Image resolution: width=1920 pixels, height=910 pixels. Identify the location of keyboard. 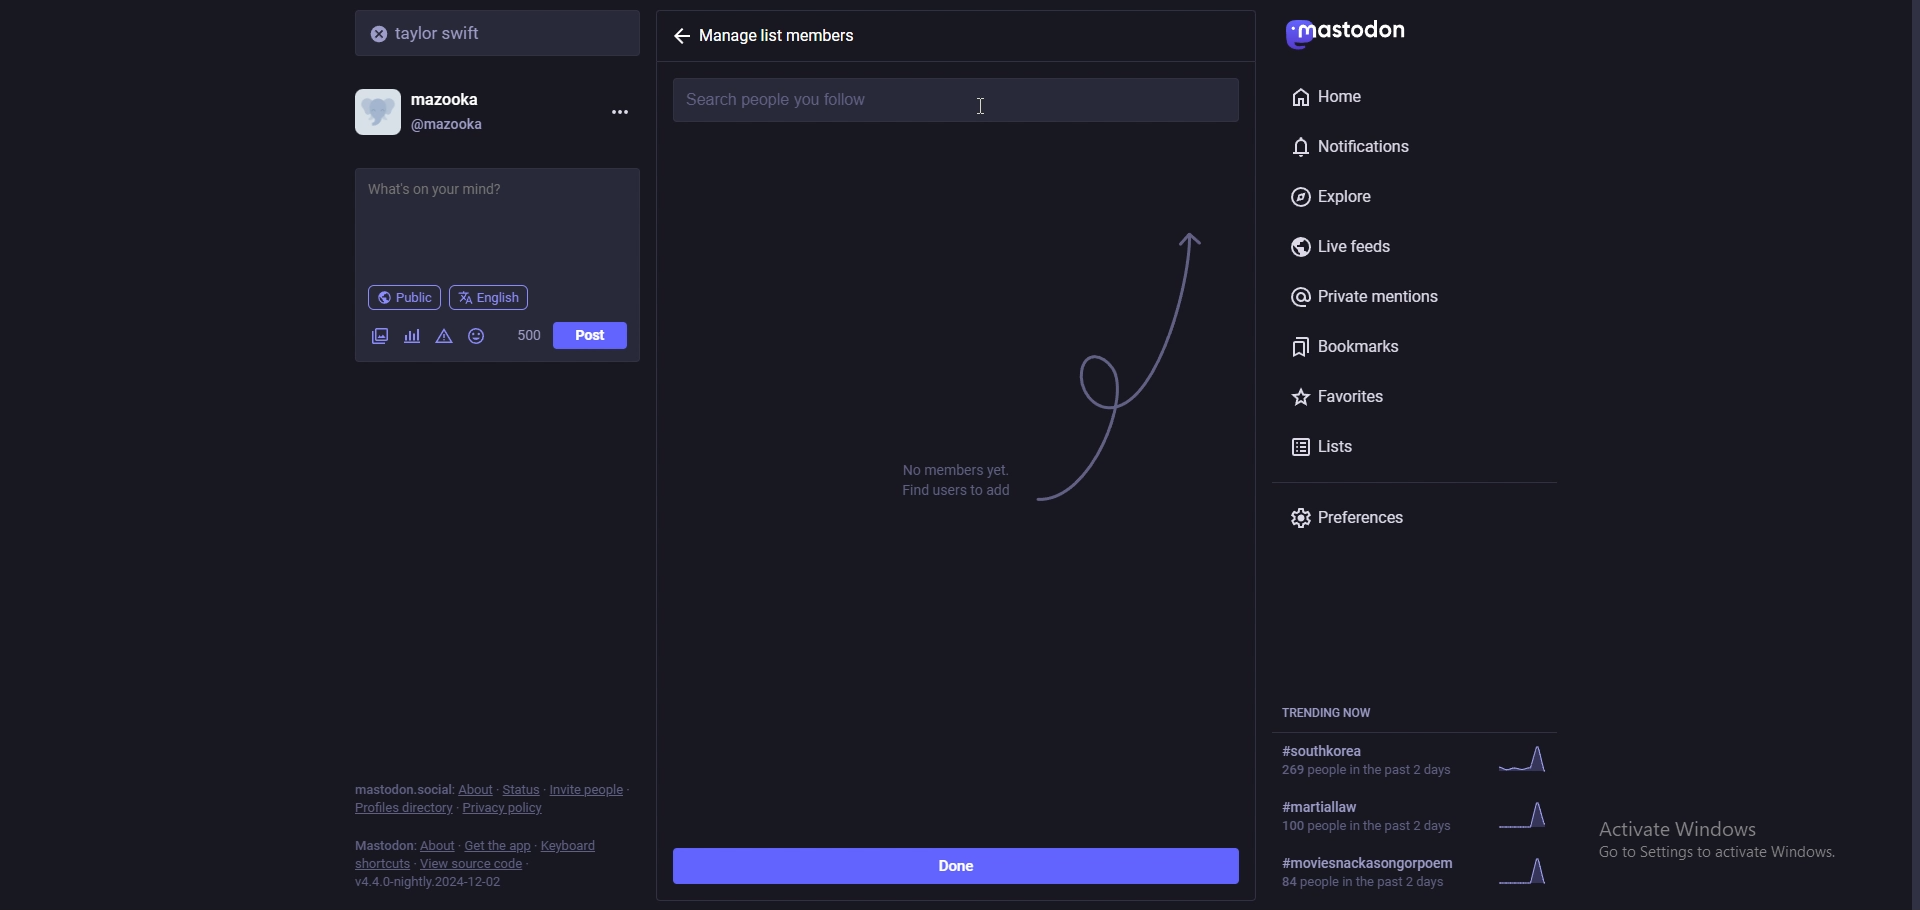
(571, 846).